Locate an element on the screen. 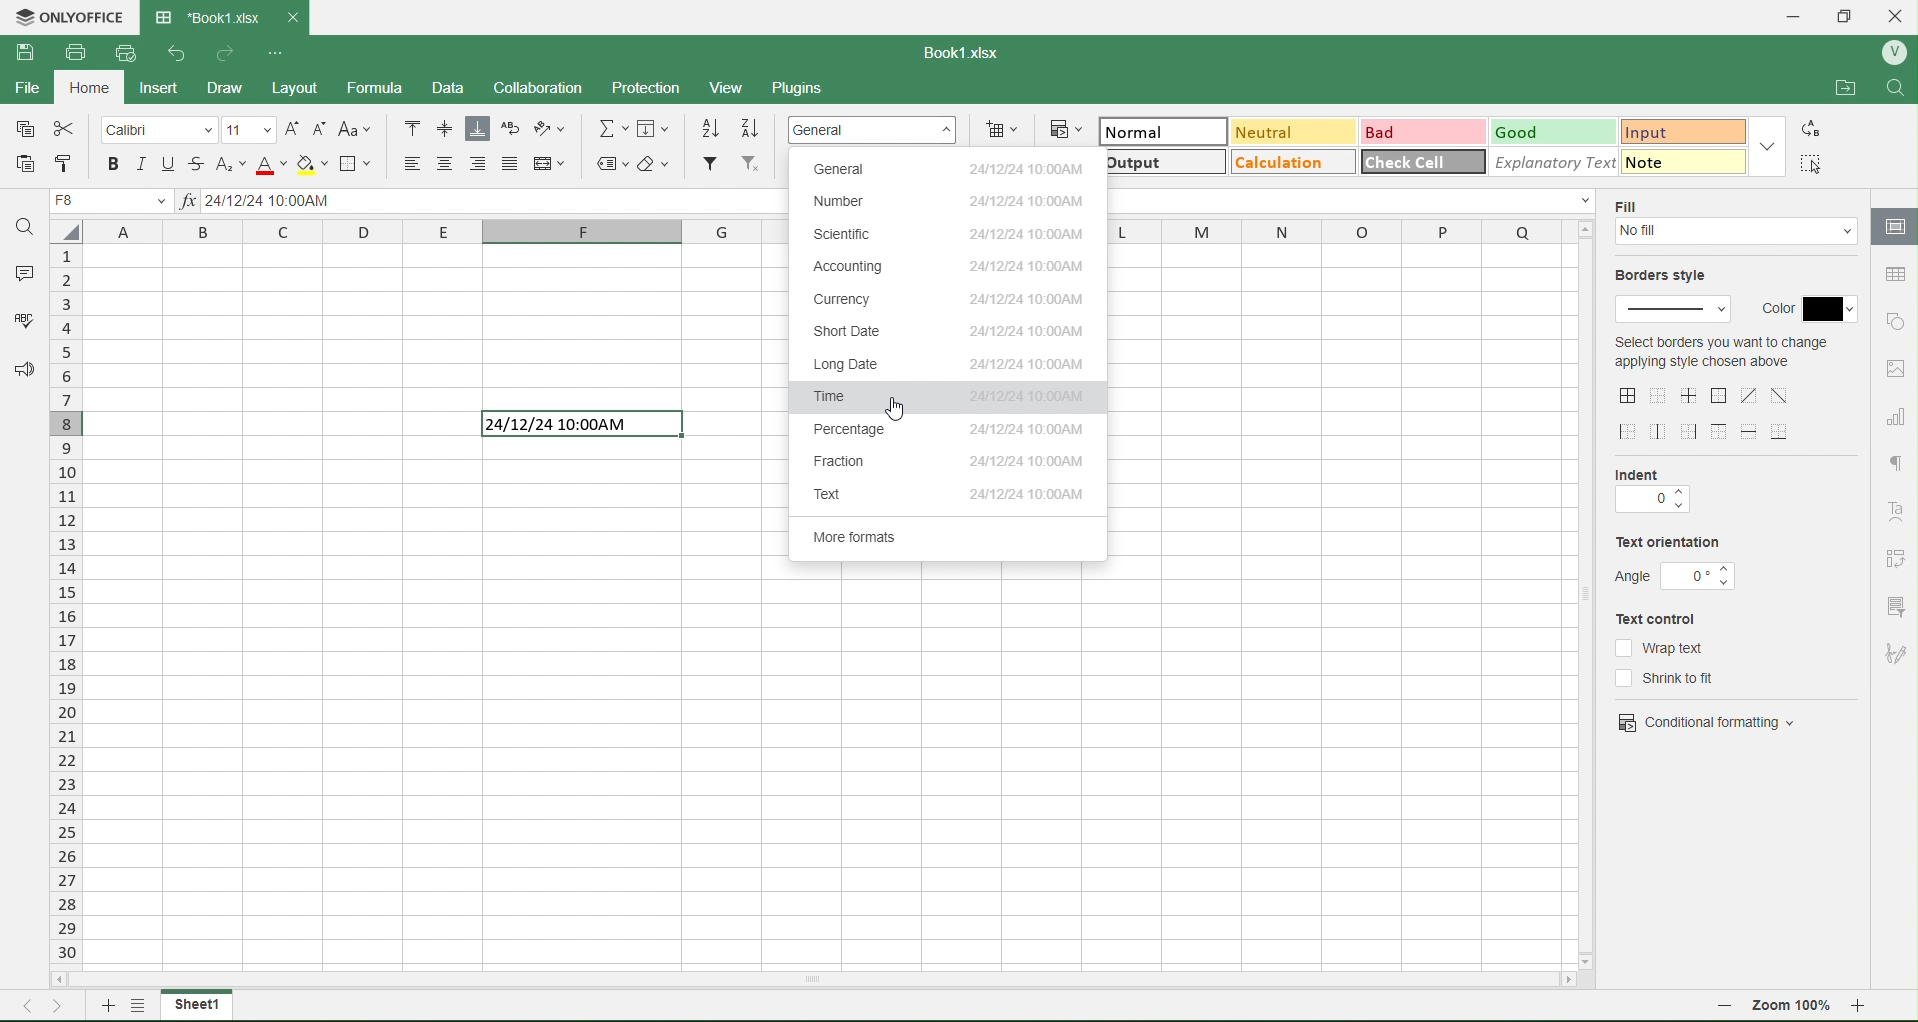 The image size is (1918, 1022). select borders you wantto chnage applying style chosen above is located at coordinates (1720, 356).